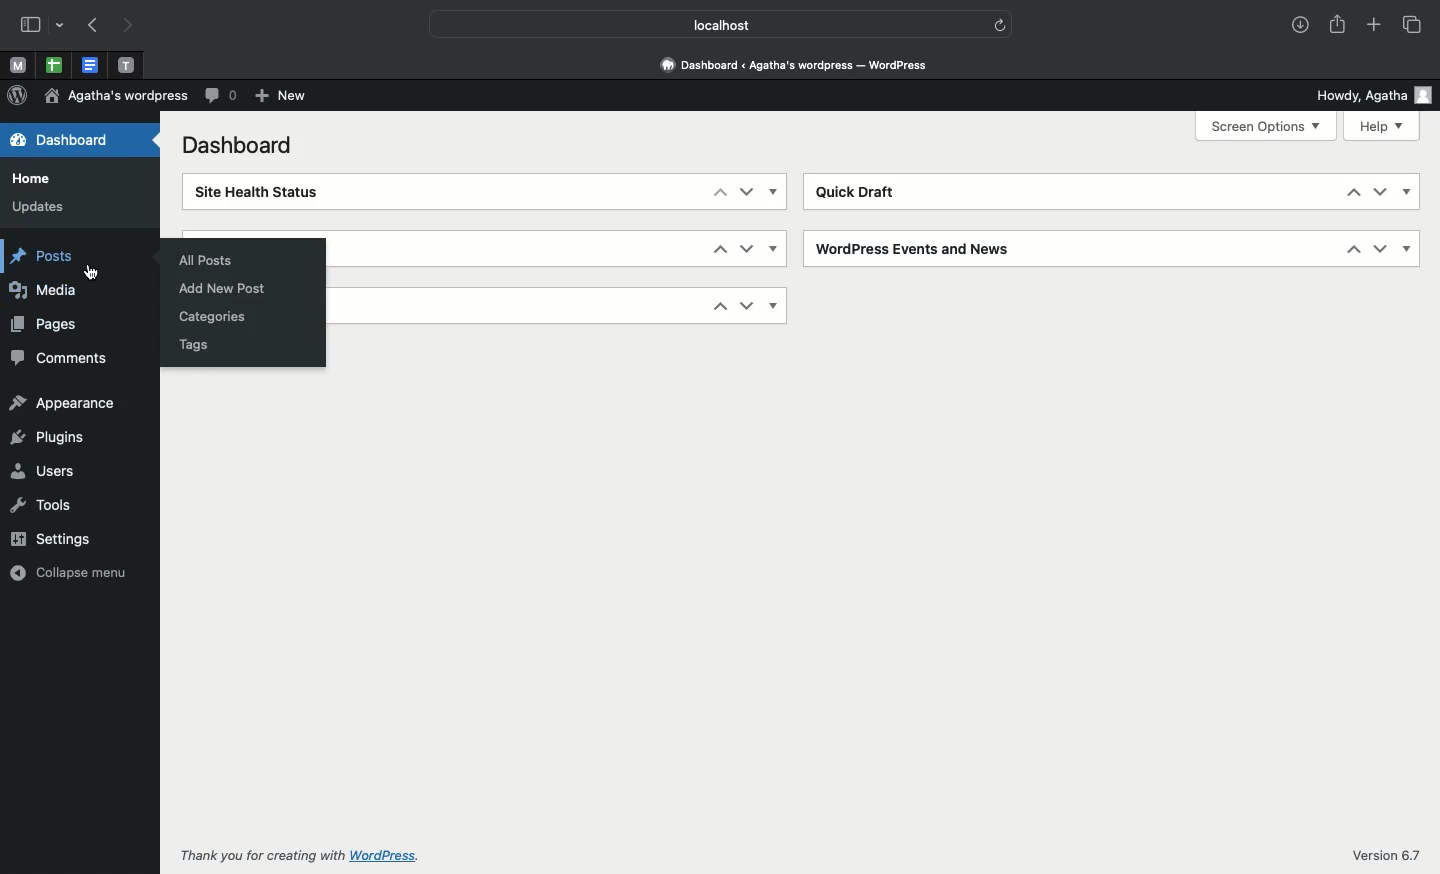  What do you see at coordinates (862, 192) in the screenshot?
I see `Quick draft` at bounding box center [862, 192].